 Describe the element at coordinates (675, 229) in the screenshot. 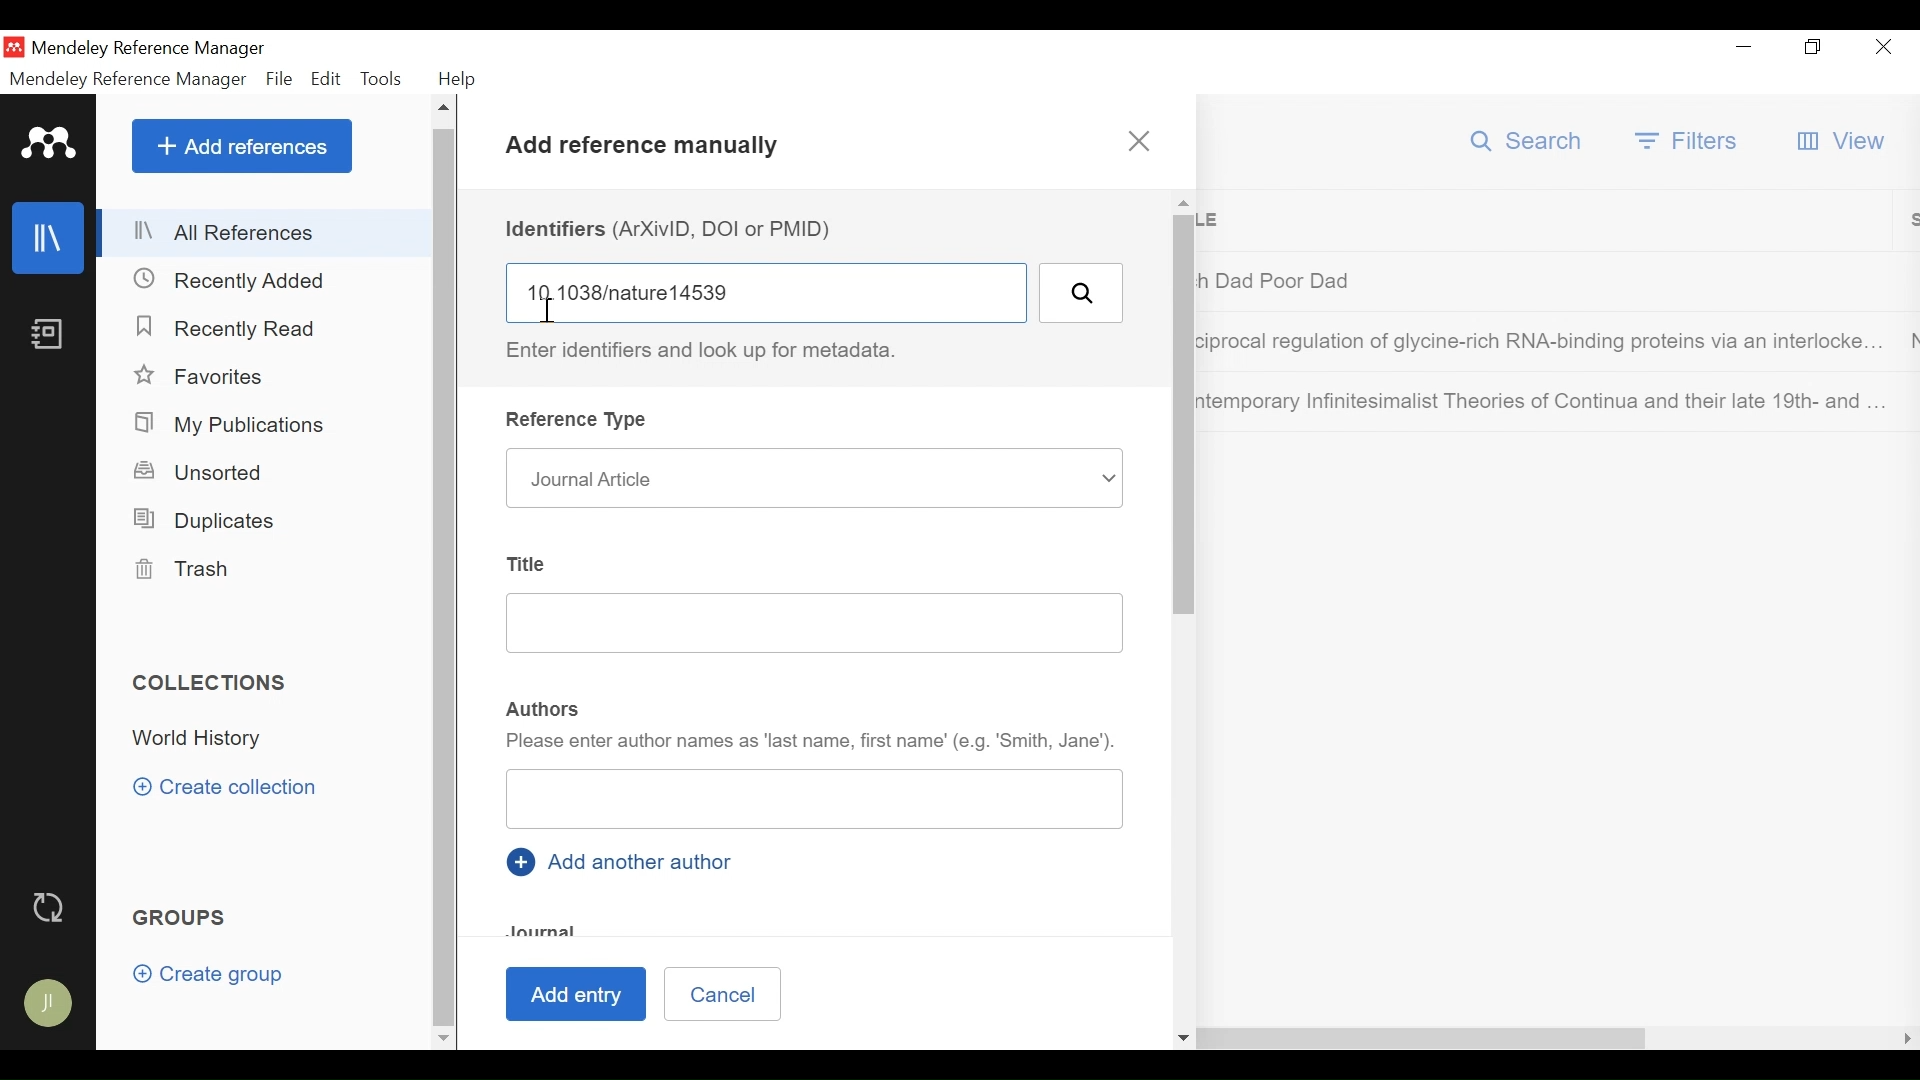

I see `Identifiers (DOI ArXivID or PMID)` at that location.